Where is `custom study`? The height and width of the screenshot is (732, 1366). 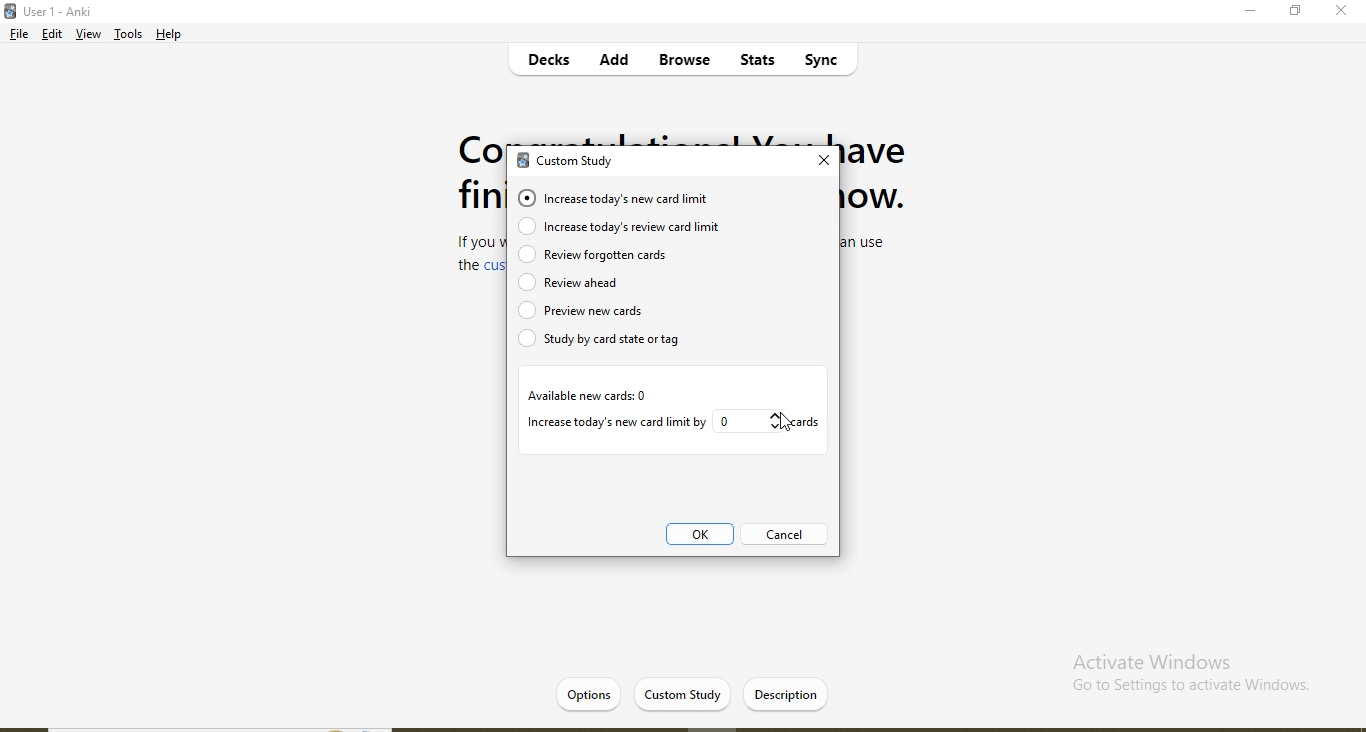
custom study is located at coordinates (574, 163).